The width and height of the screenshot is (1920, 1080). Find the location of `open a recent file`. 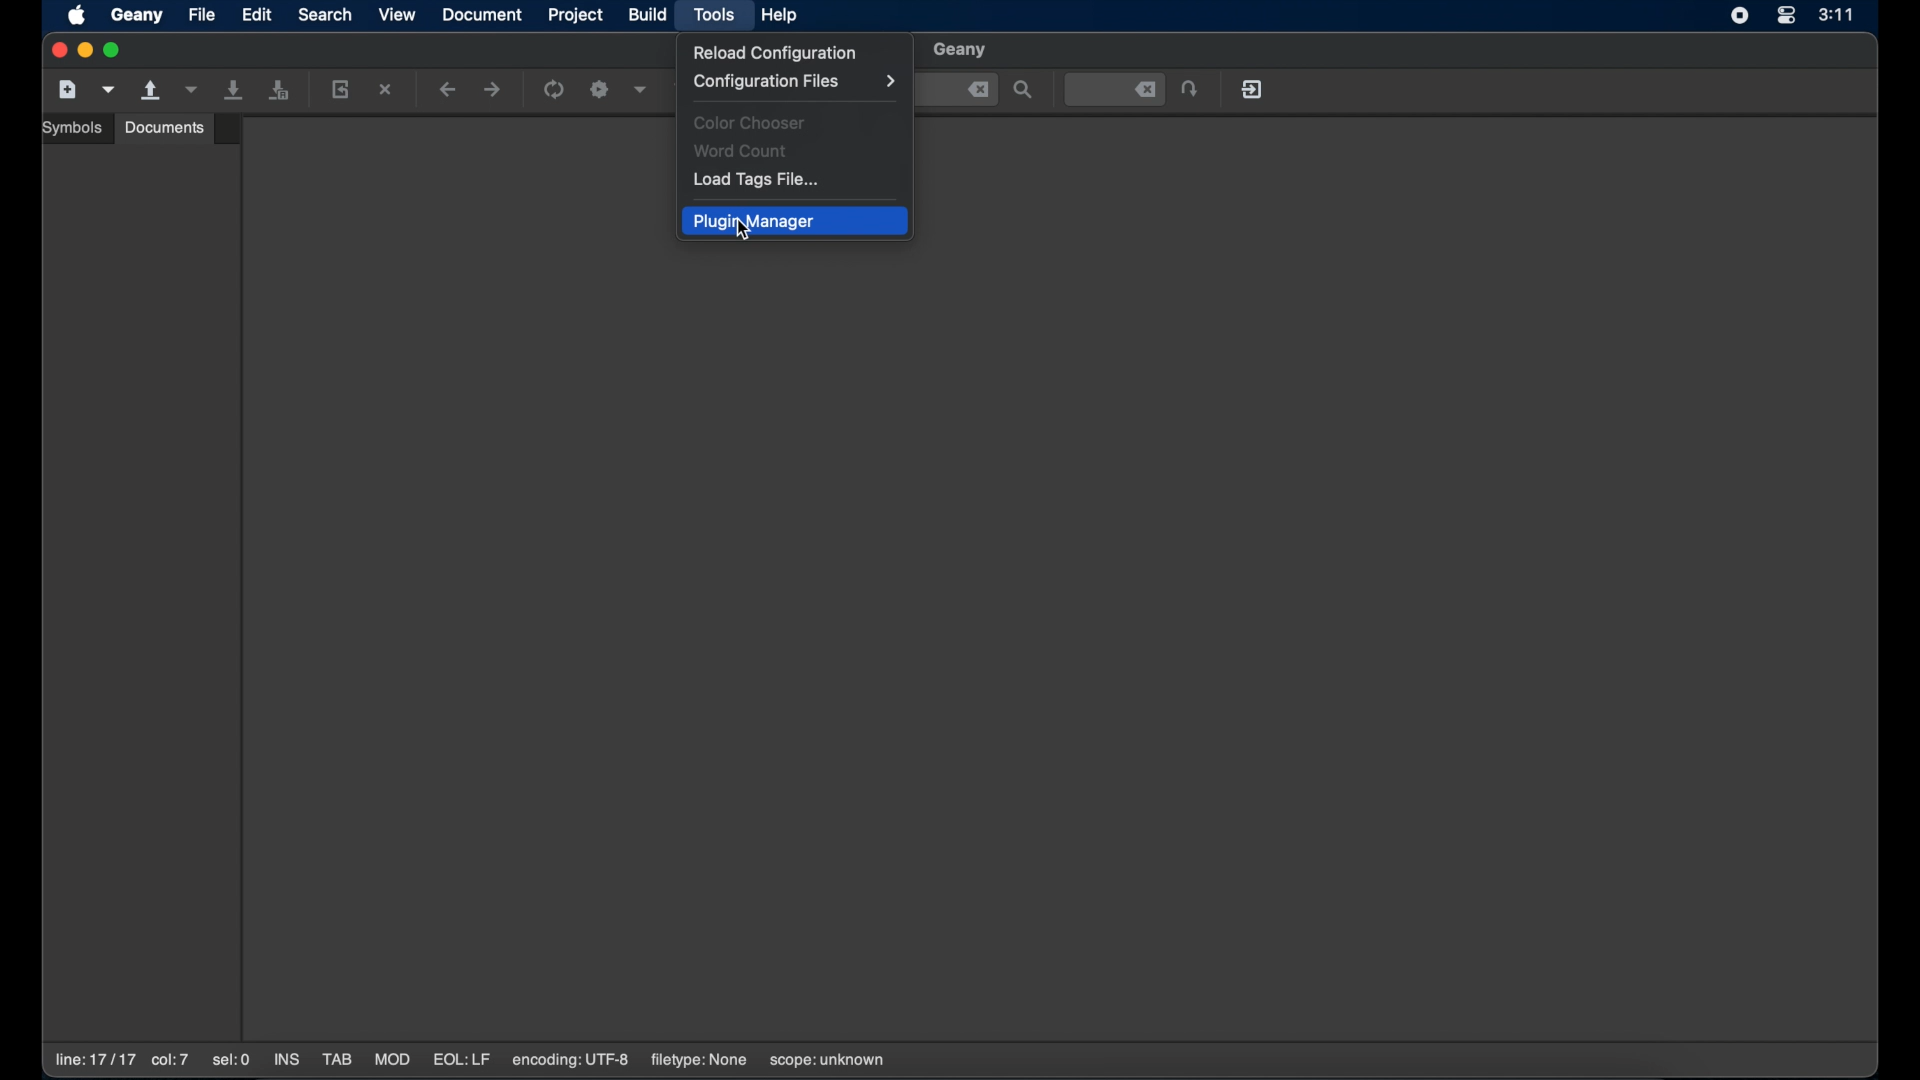

open a recent file is located at coordinates (191, 90).